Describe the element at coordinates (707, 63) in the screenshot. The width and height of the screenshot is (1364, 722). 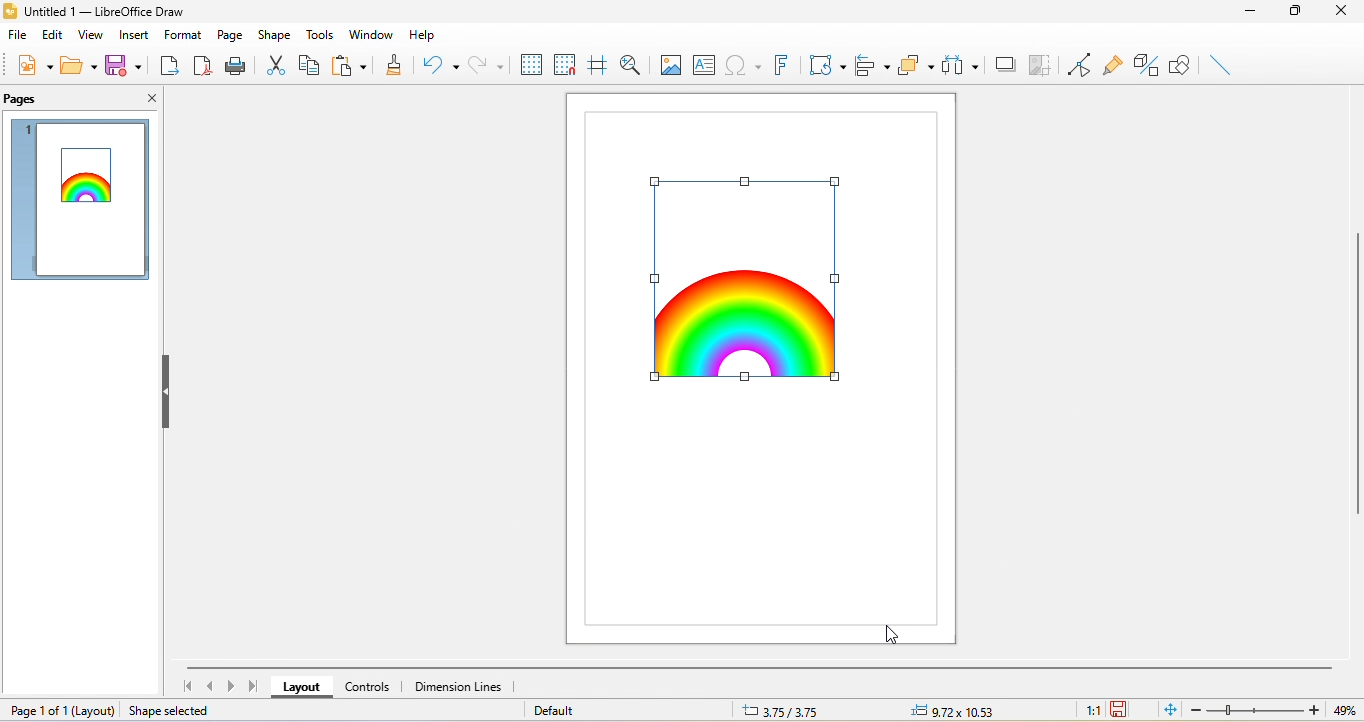
I see `text box` at that location.